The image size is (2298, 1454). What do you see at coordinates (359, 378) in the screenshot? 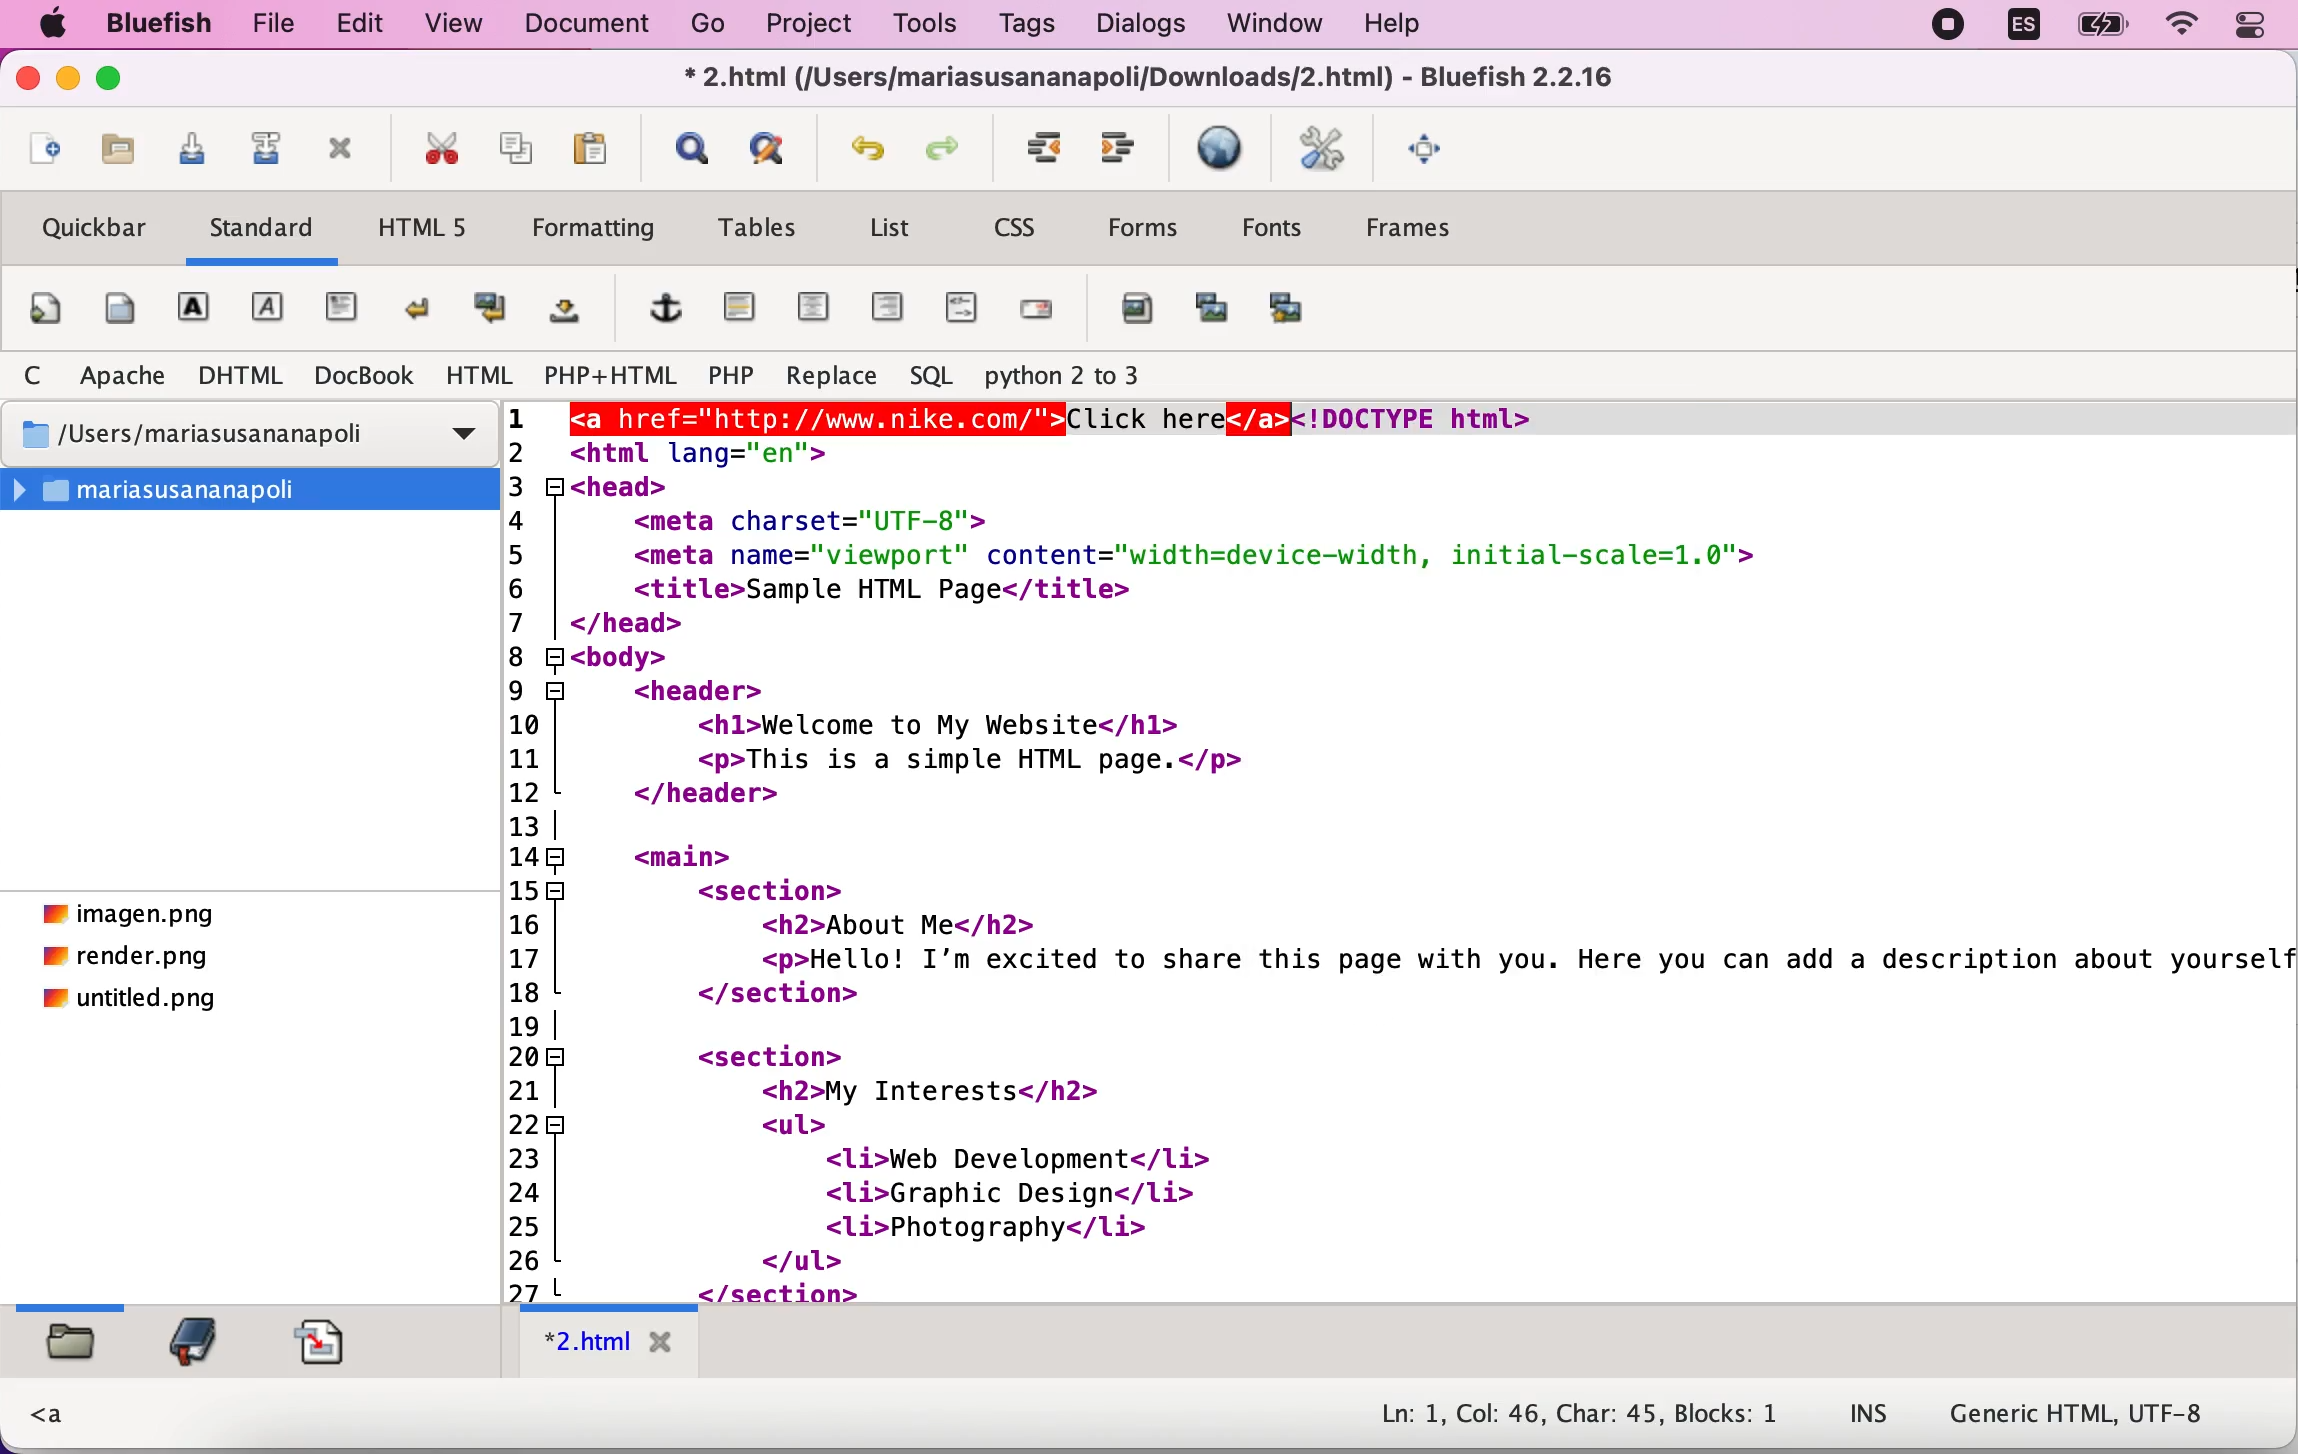
I see `docbook` at bounding box center [359, 378].